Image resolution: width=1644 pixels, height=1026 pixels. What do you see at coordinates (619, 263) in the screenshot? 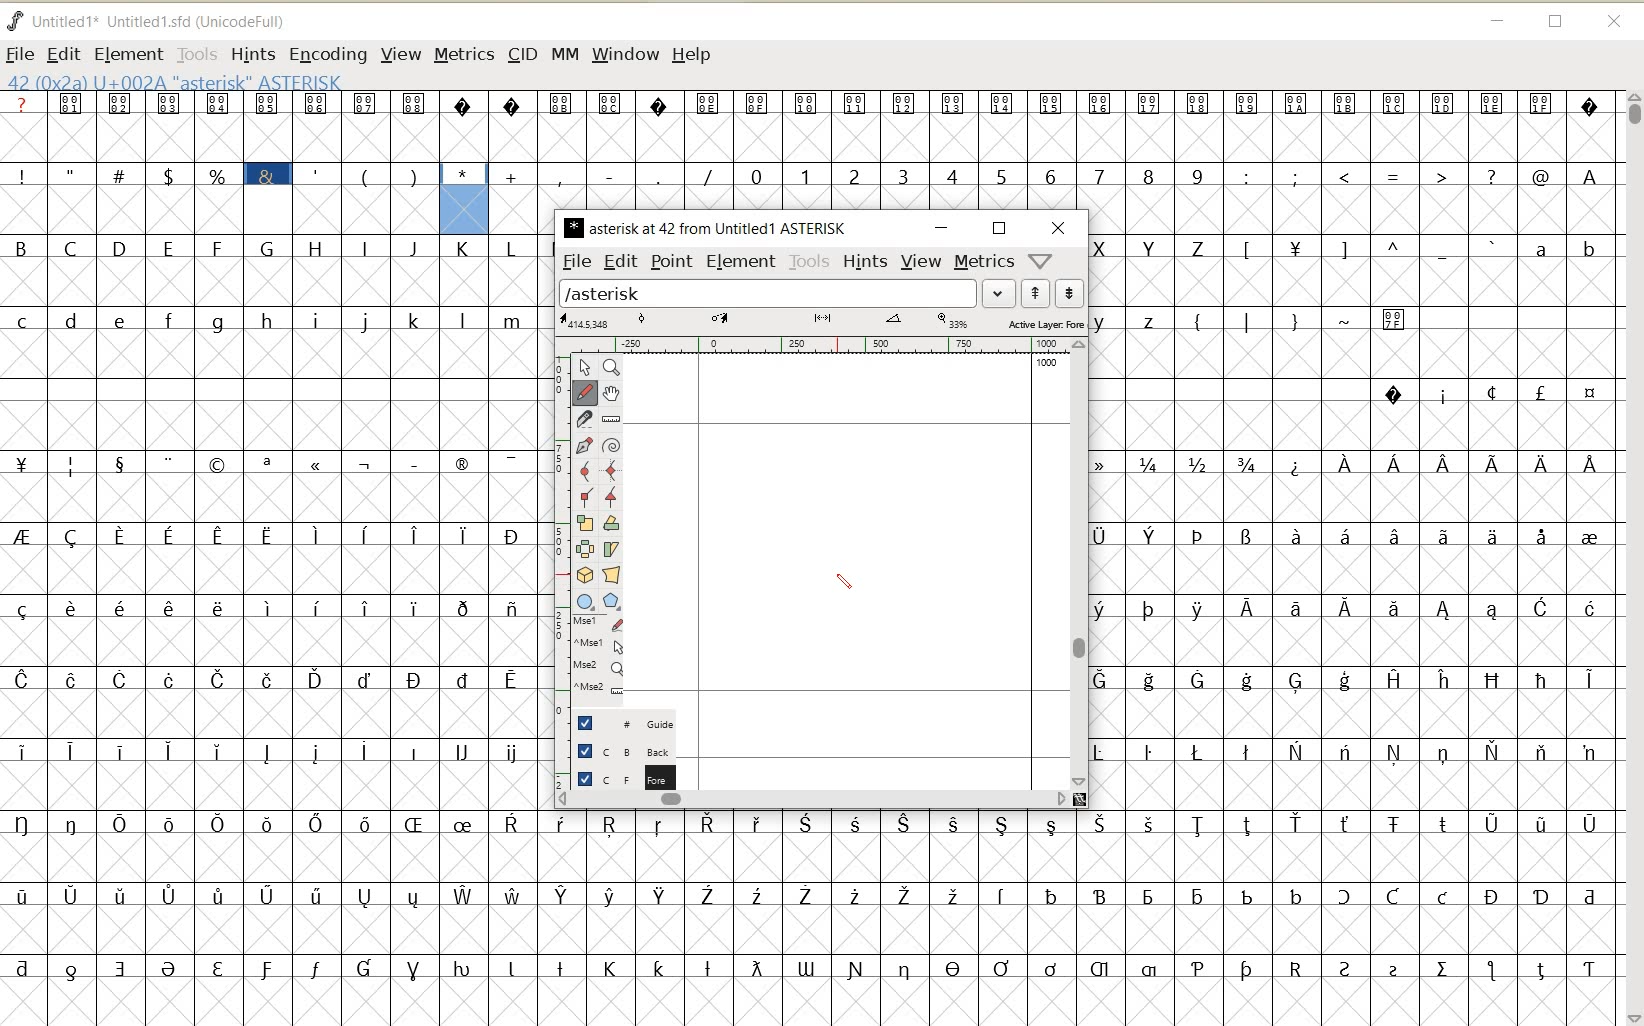
I see `EDIT` at bounding box center [619, 263].